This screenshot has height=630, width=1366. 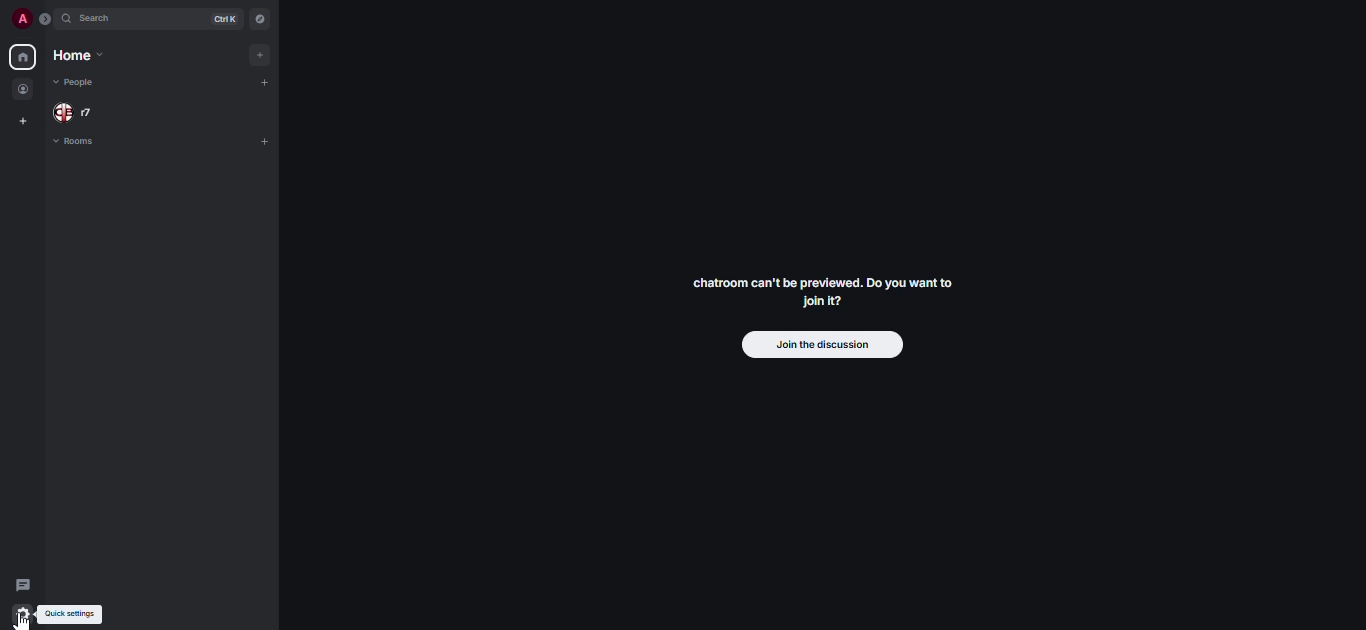 I want to click on expand, so click(x=43, y=19).